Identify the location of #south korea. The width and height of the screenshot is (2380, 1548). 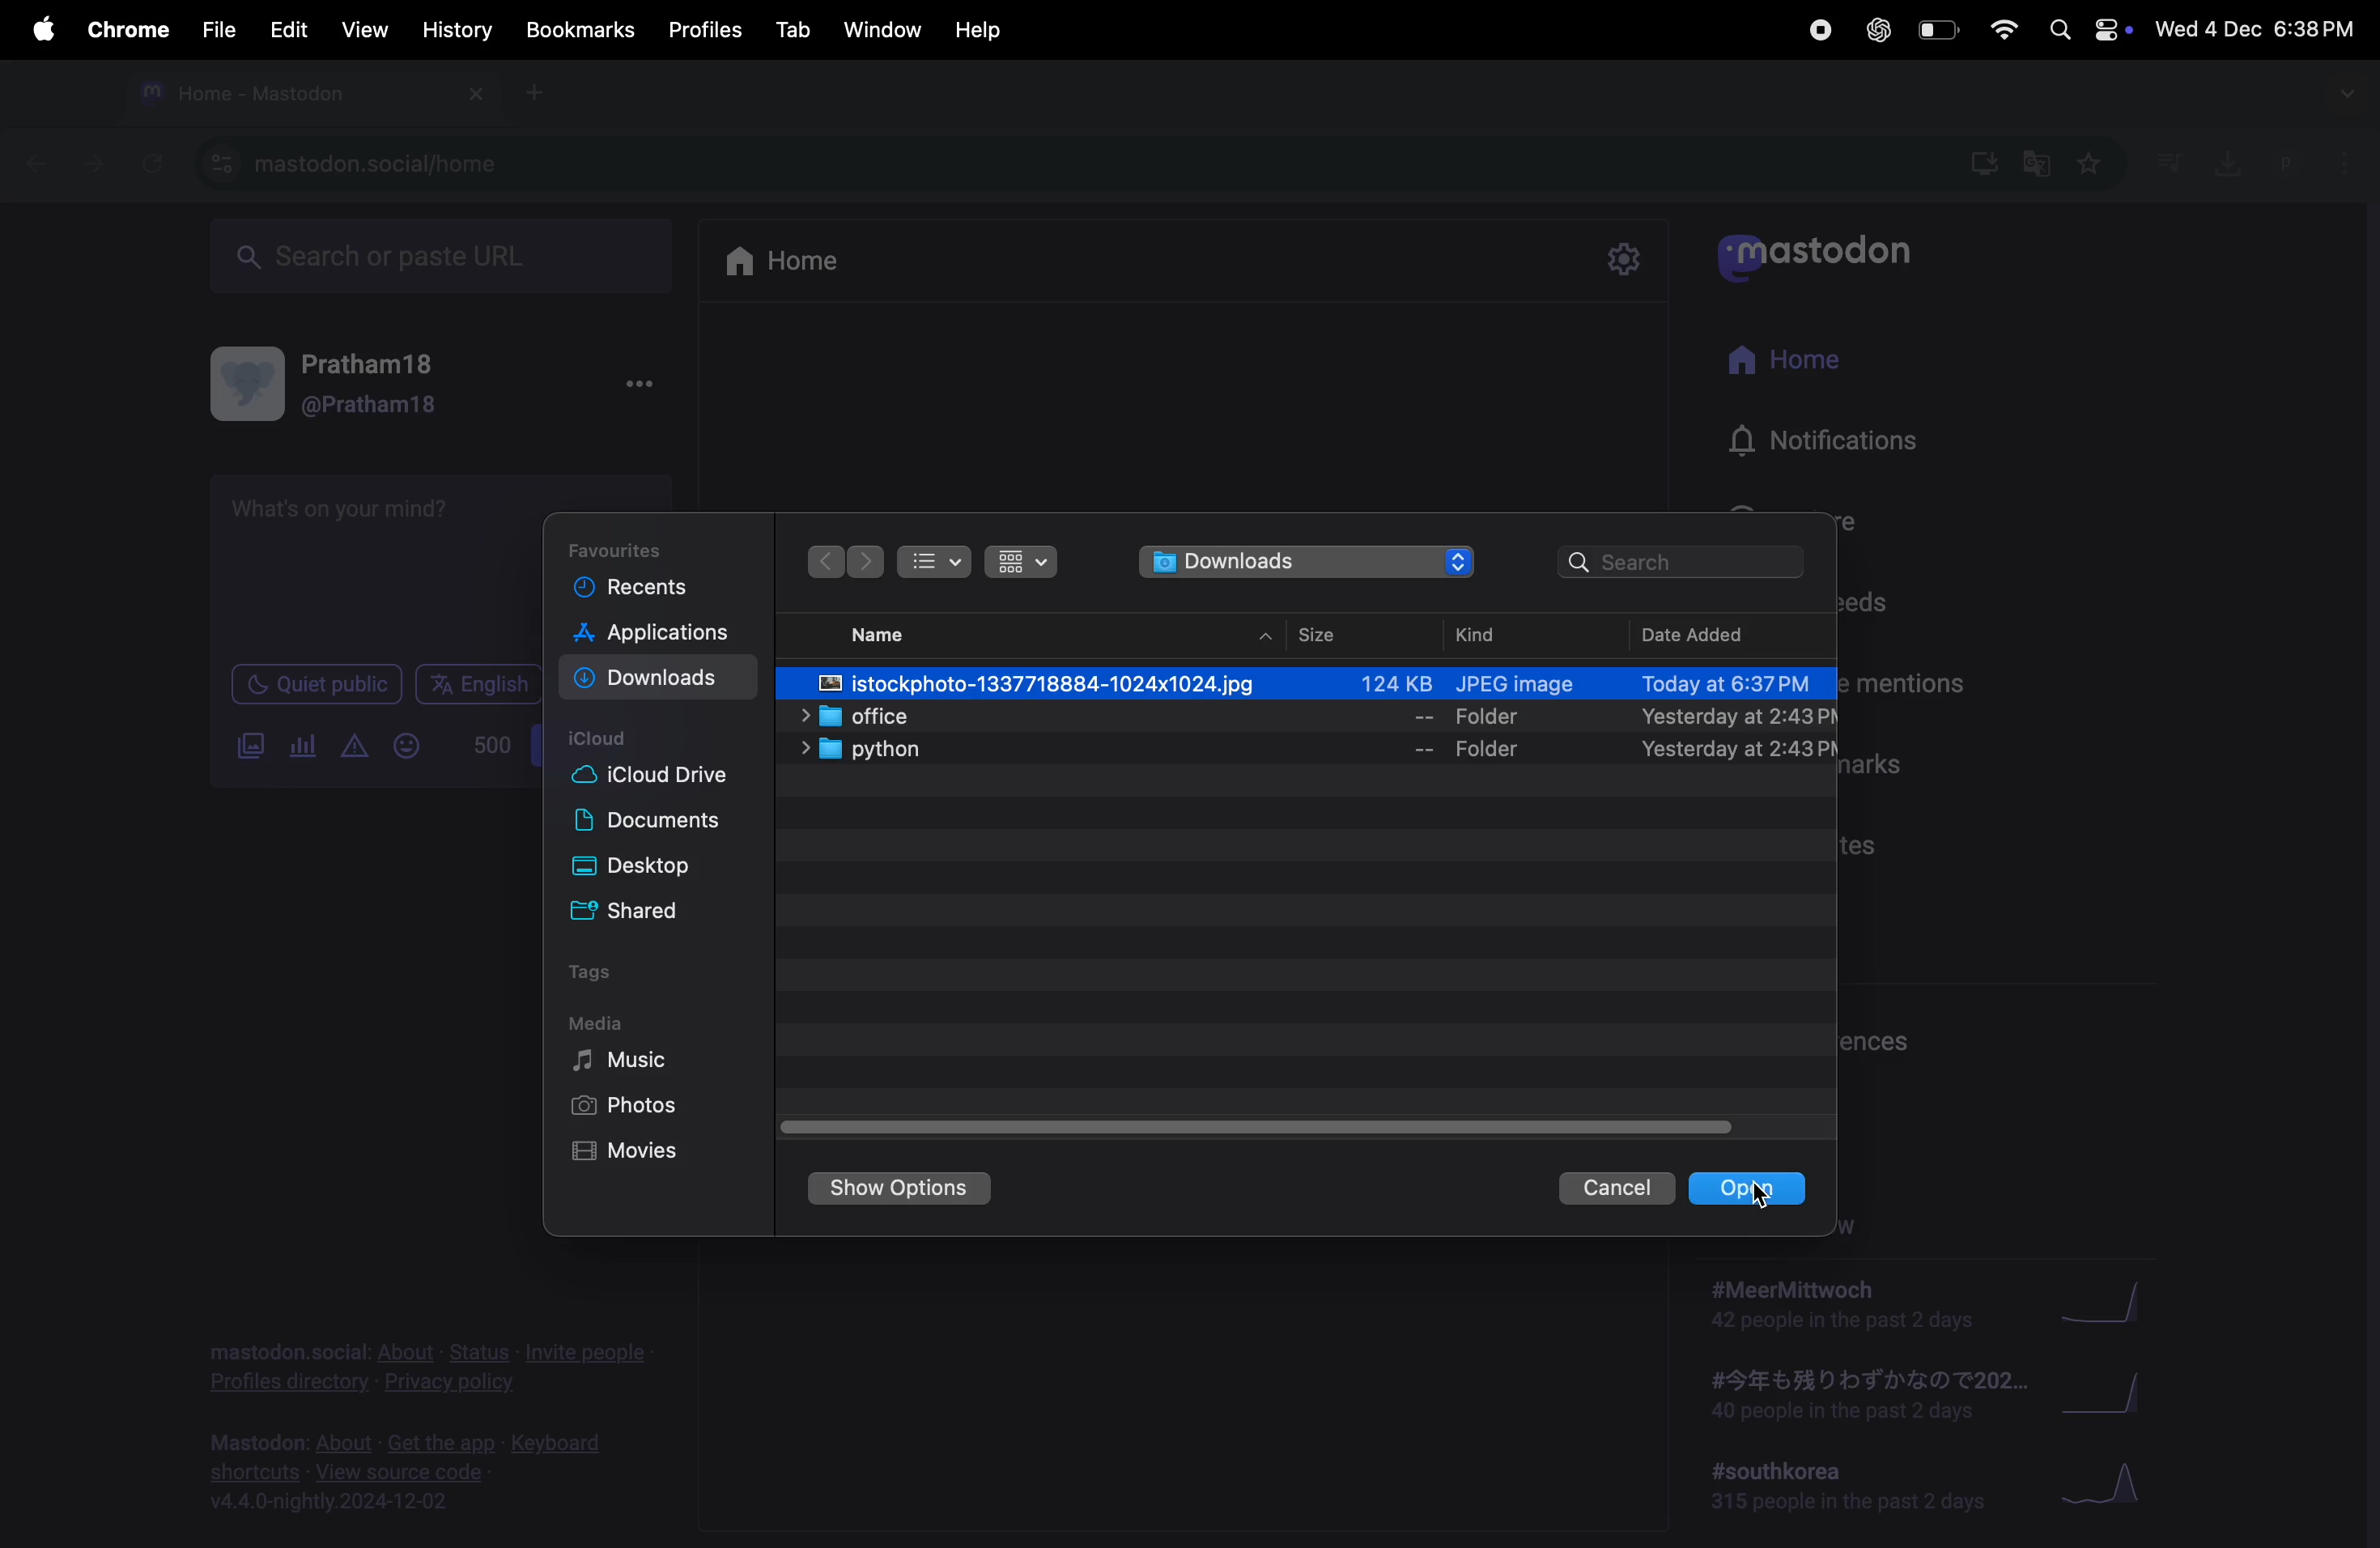
(1842, 1489).